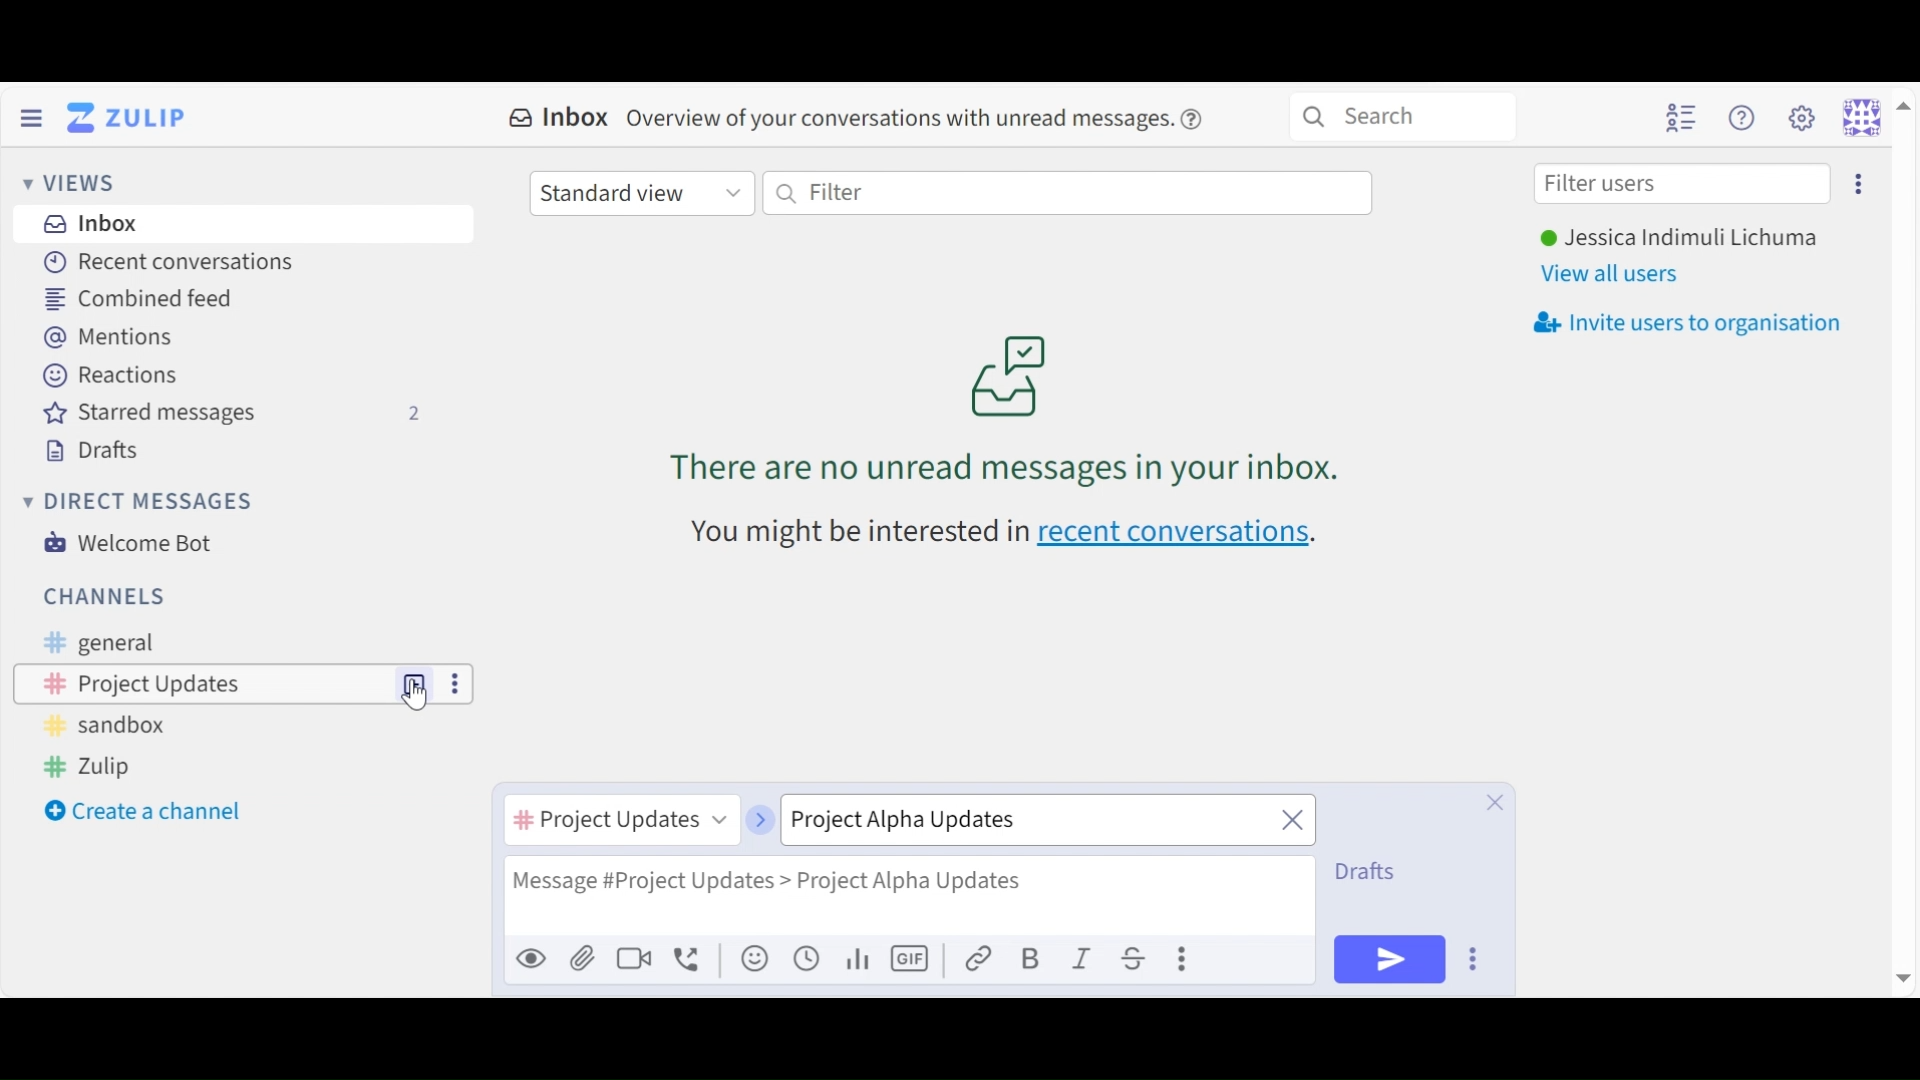 This screenshot has width=1920, height=1080. What do you see at coordinates (861, 959) in the screenshot?
I see `graph` at bounding box center [861, 959].